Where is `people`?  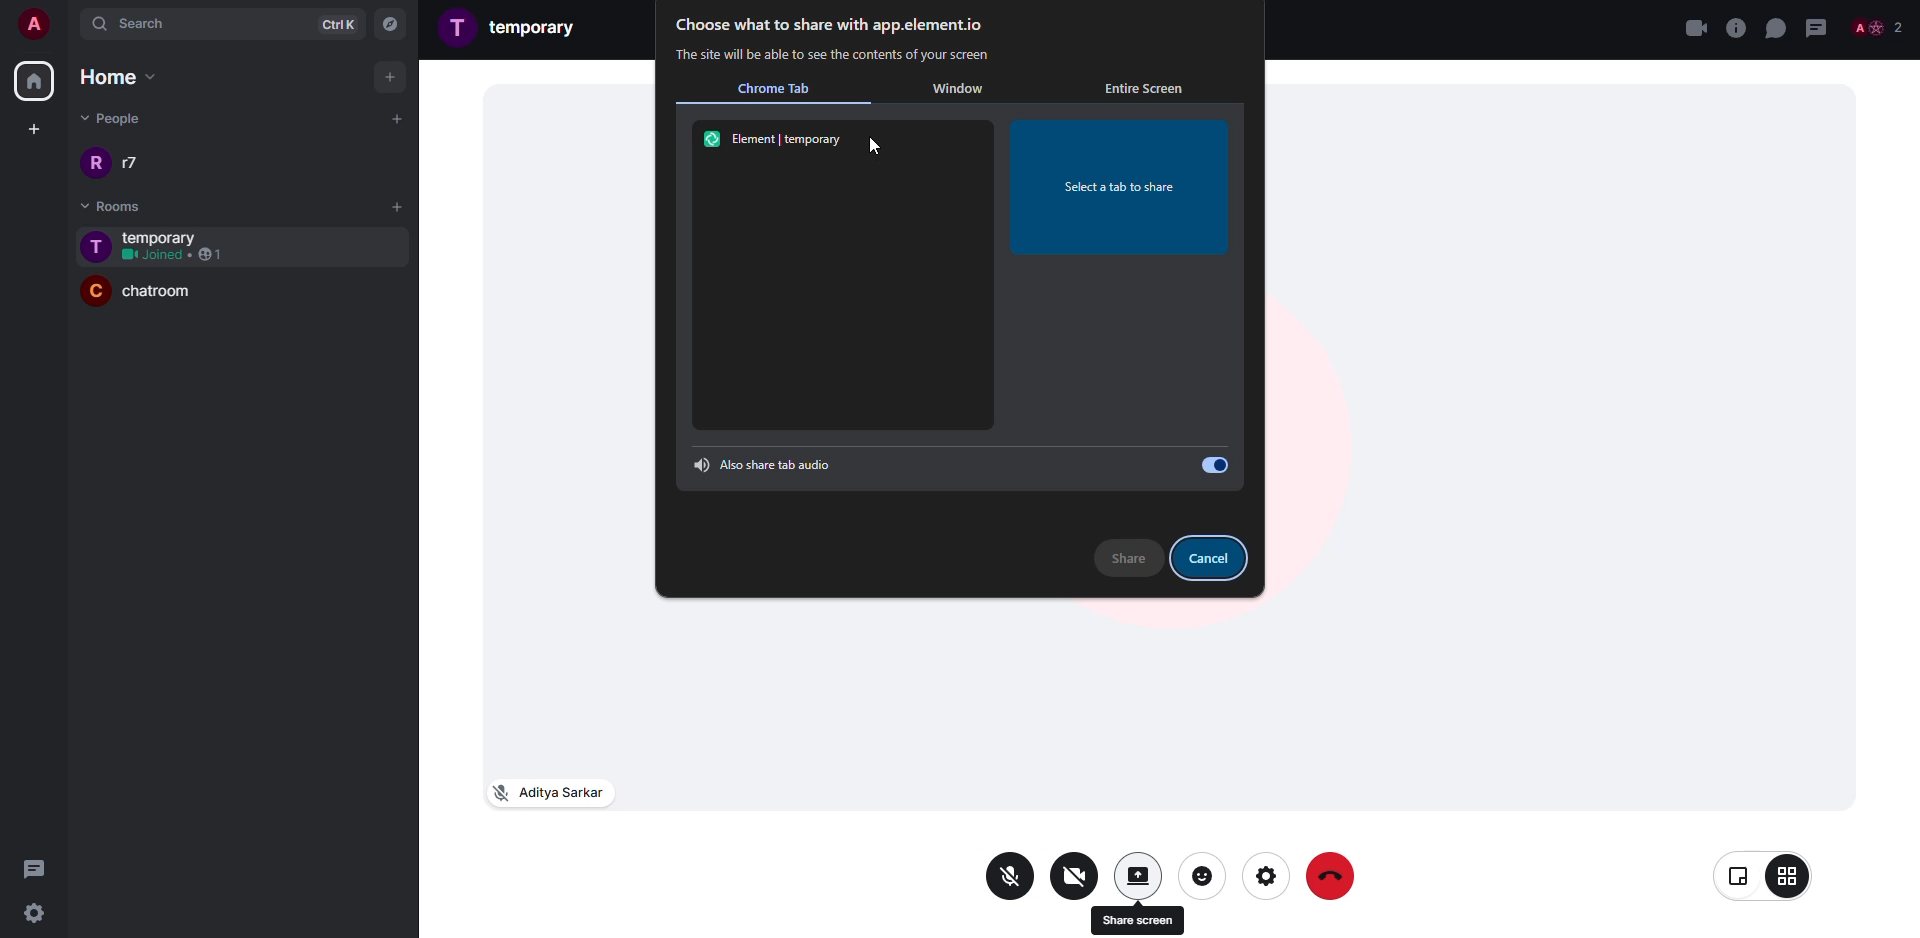
people is located at coordinates (1879, 27).